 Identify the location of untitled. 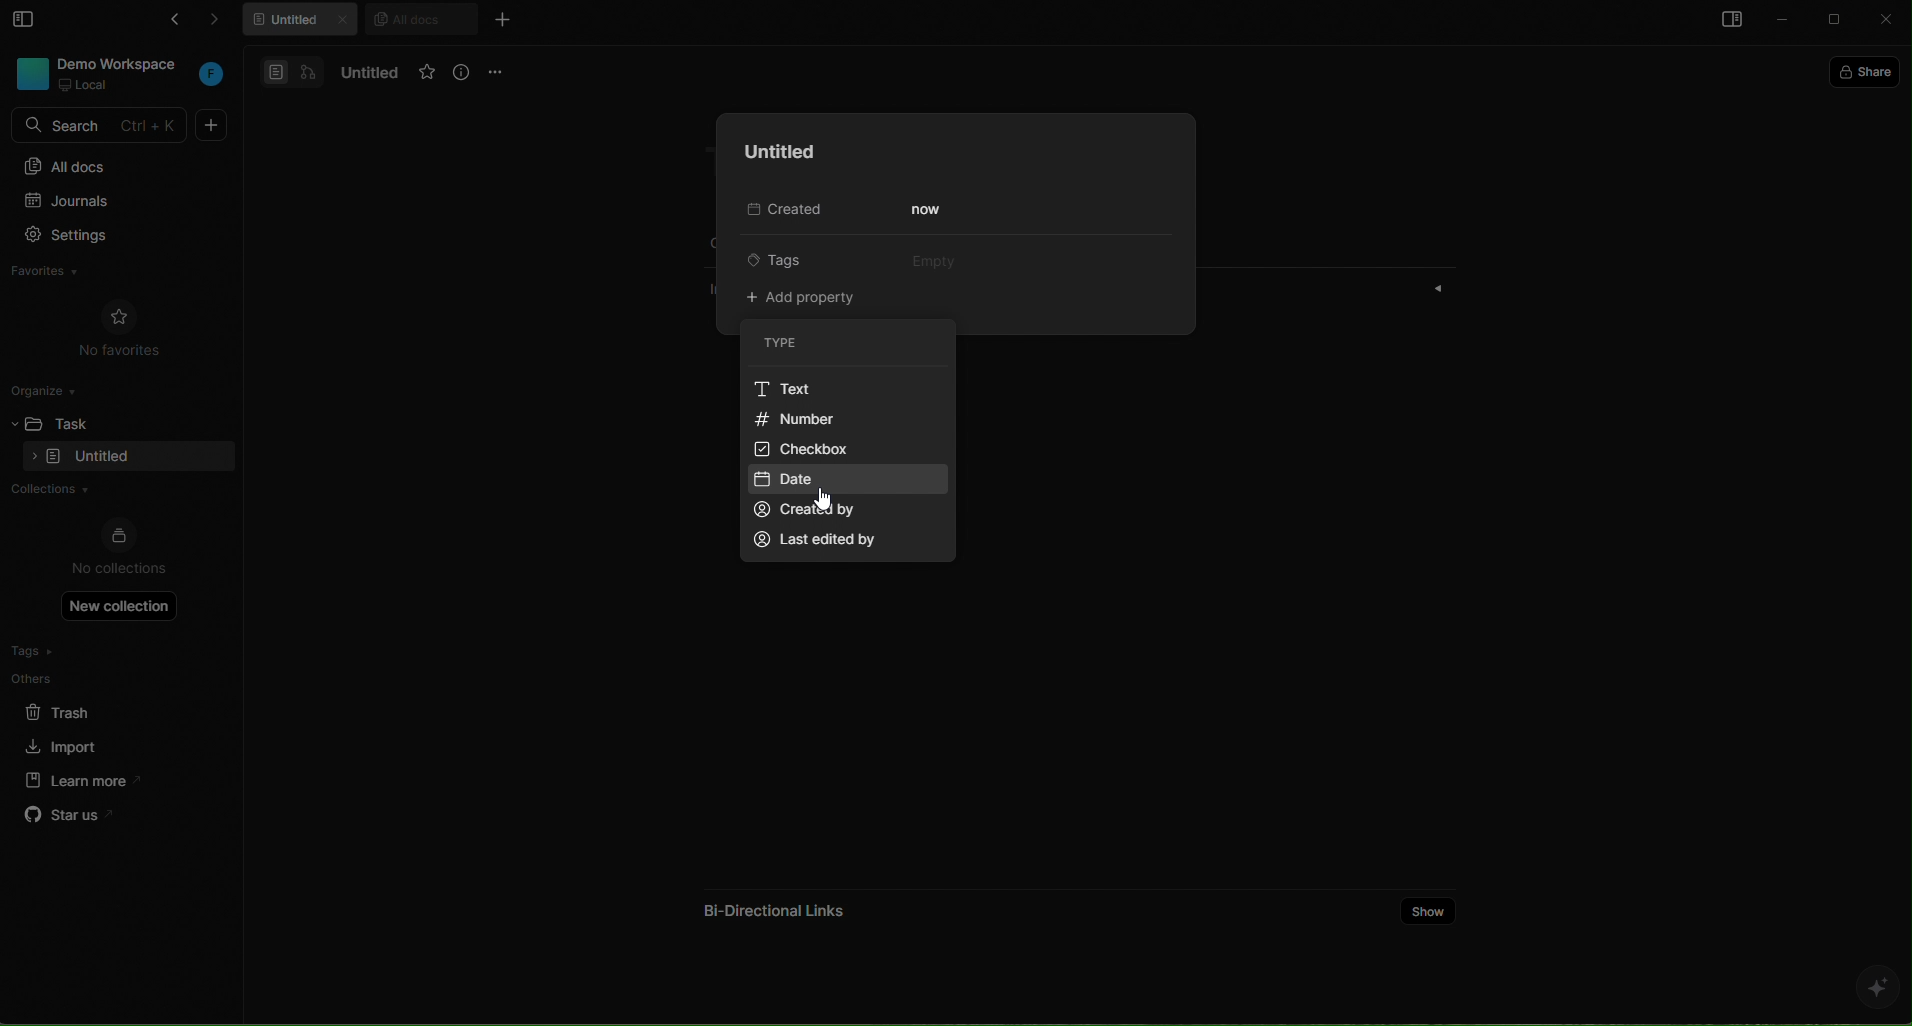
(774, 152).